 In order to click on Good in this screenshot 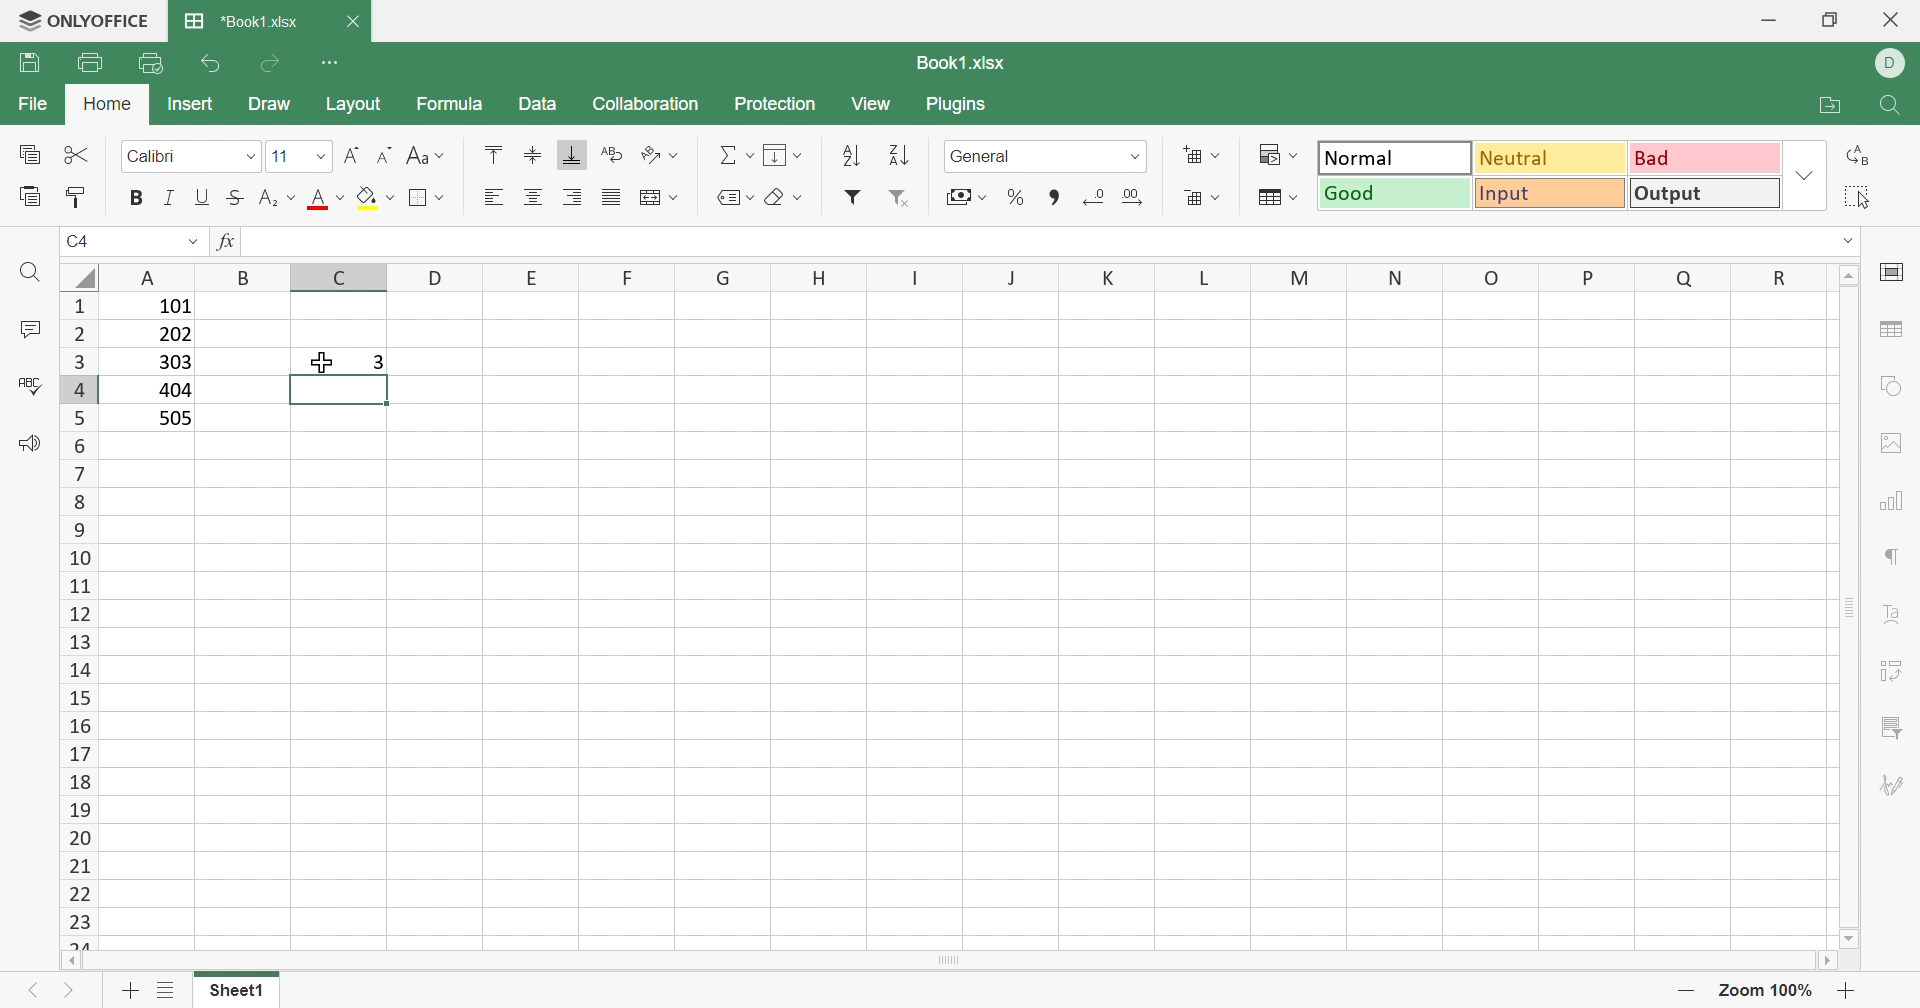, I will do `click(1391, 192)`.